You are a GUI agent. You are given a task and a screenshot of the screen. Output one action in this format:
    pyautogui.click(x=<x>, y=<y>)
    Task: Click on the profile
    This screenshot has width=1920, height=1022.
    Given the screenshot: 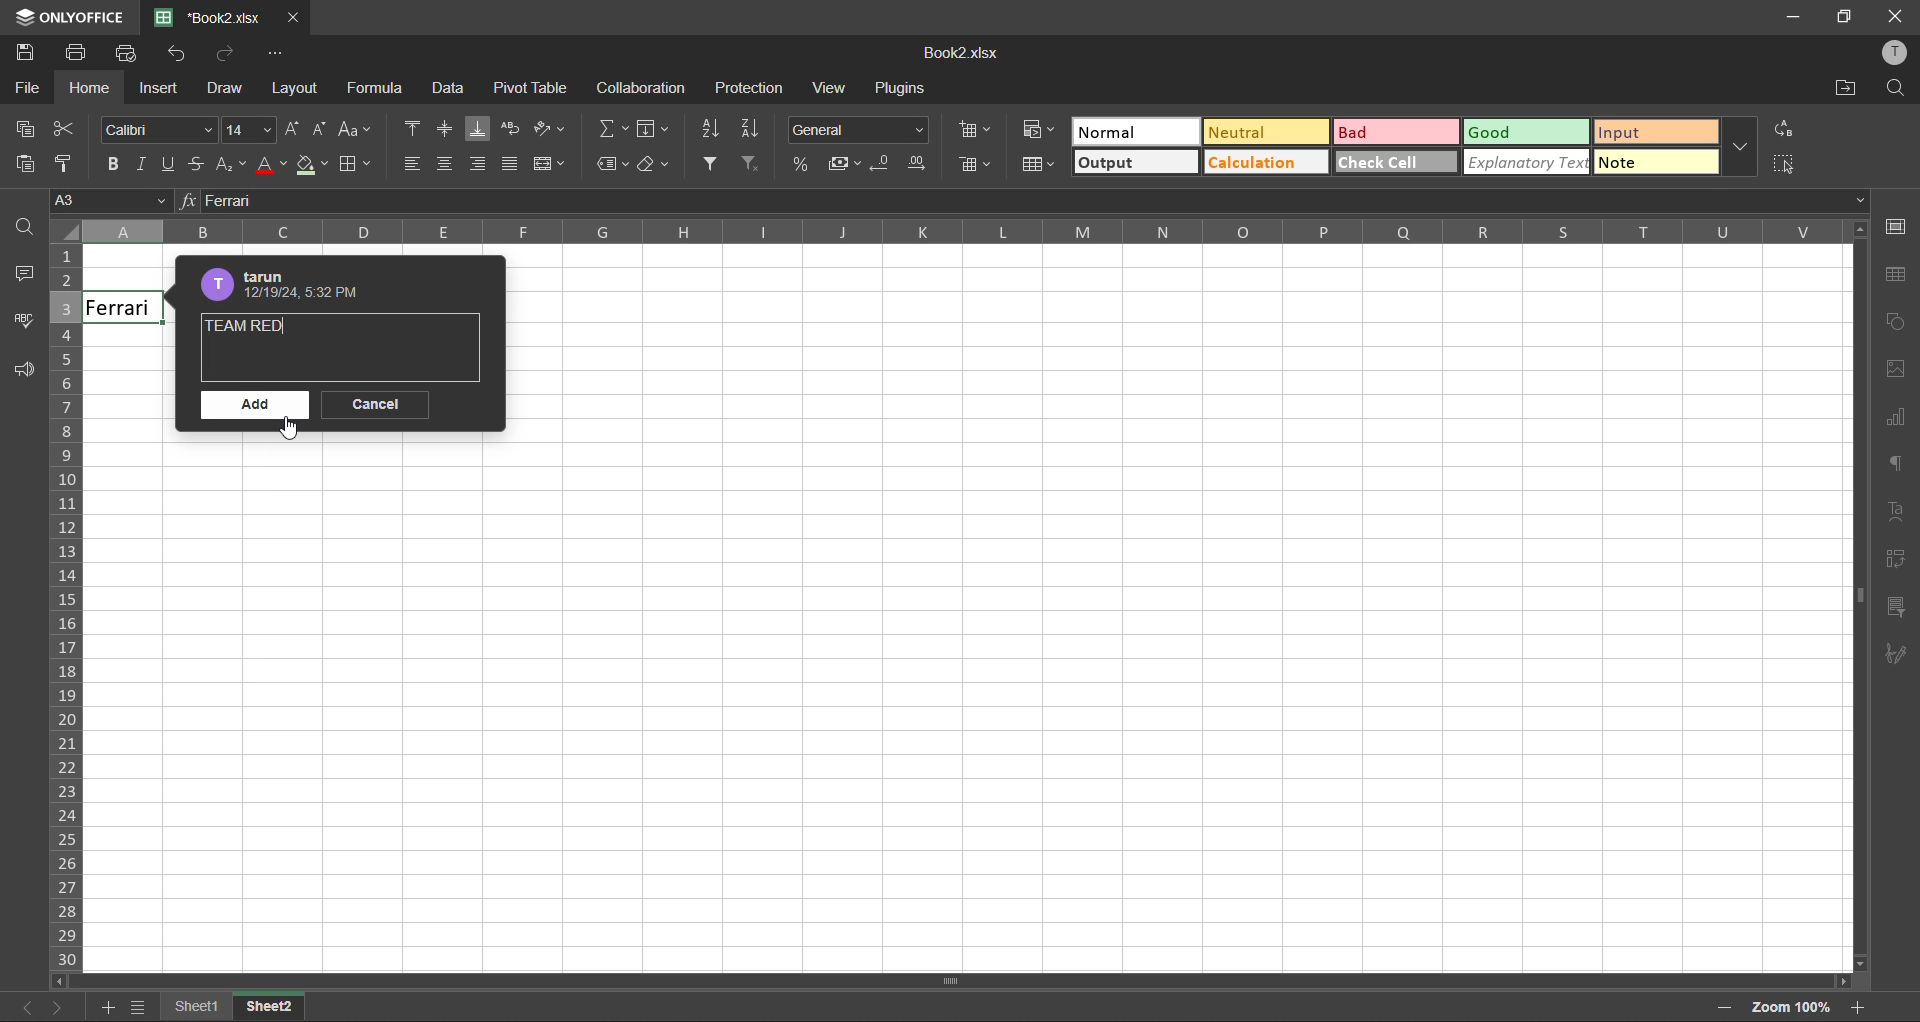 What is the action you would take?
    pyautogui.click(x=1898, y=51)
    